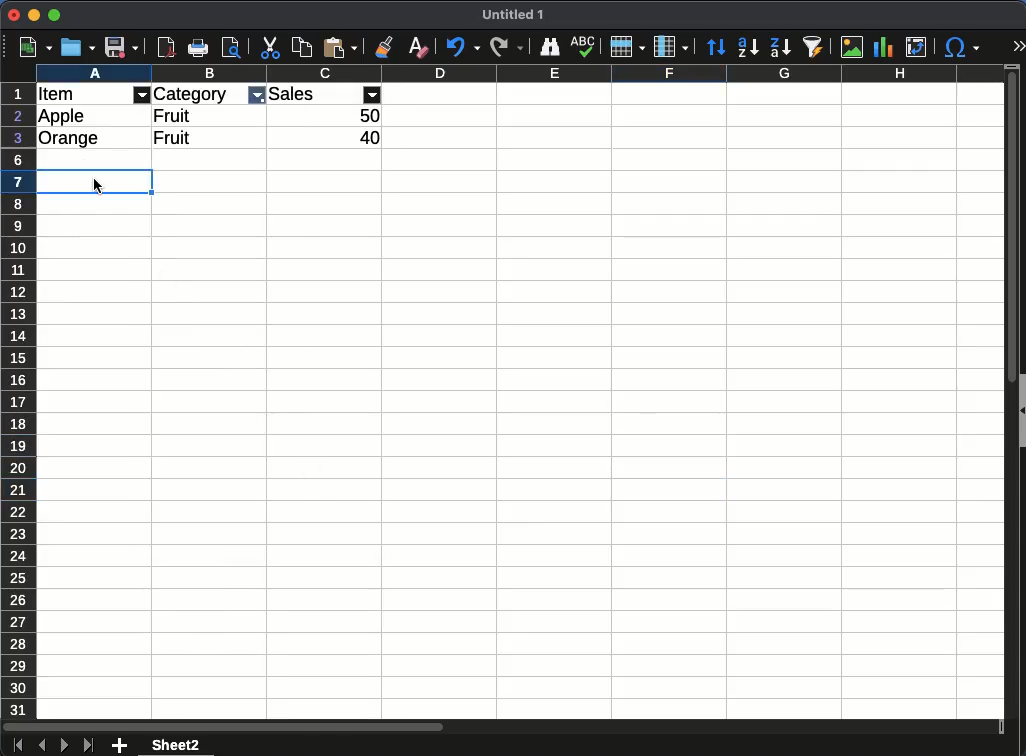  I want to click on row, so click(625, 49).